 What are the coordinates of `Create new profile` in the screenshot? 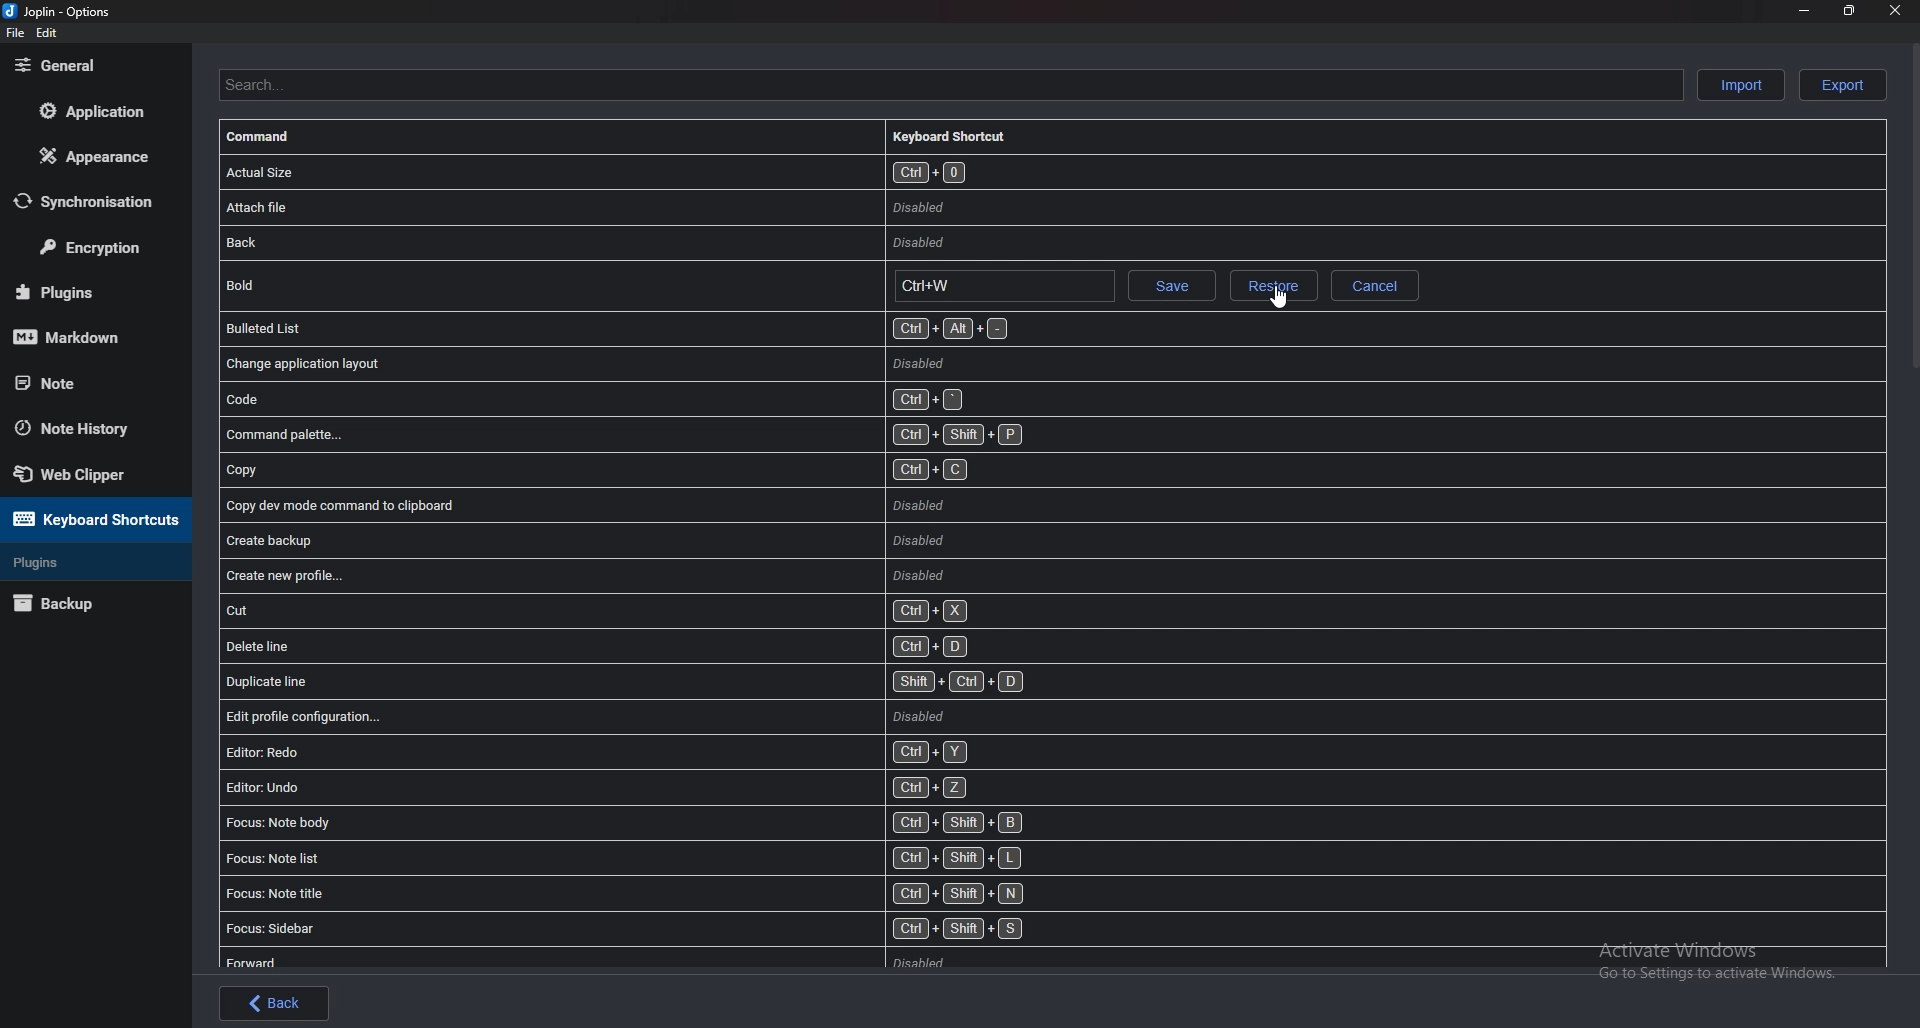 It's located at (596, 577).